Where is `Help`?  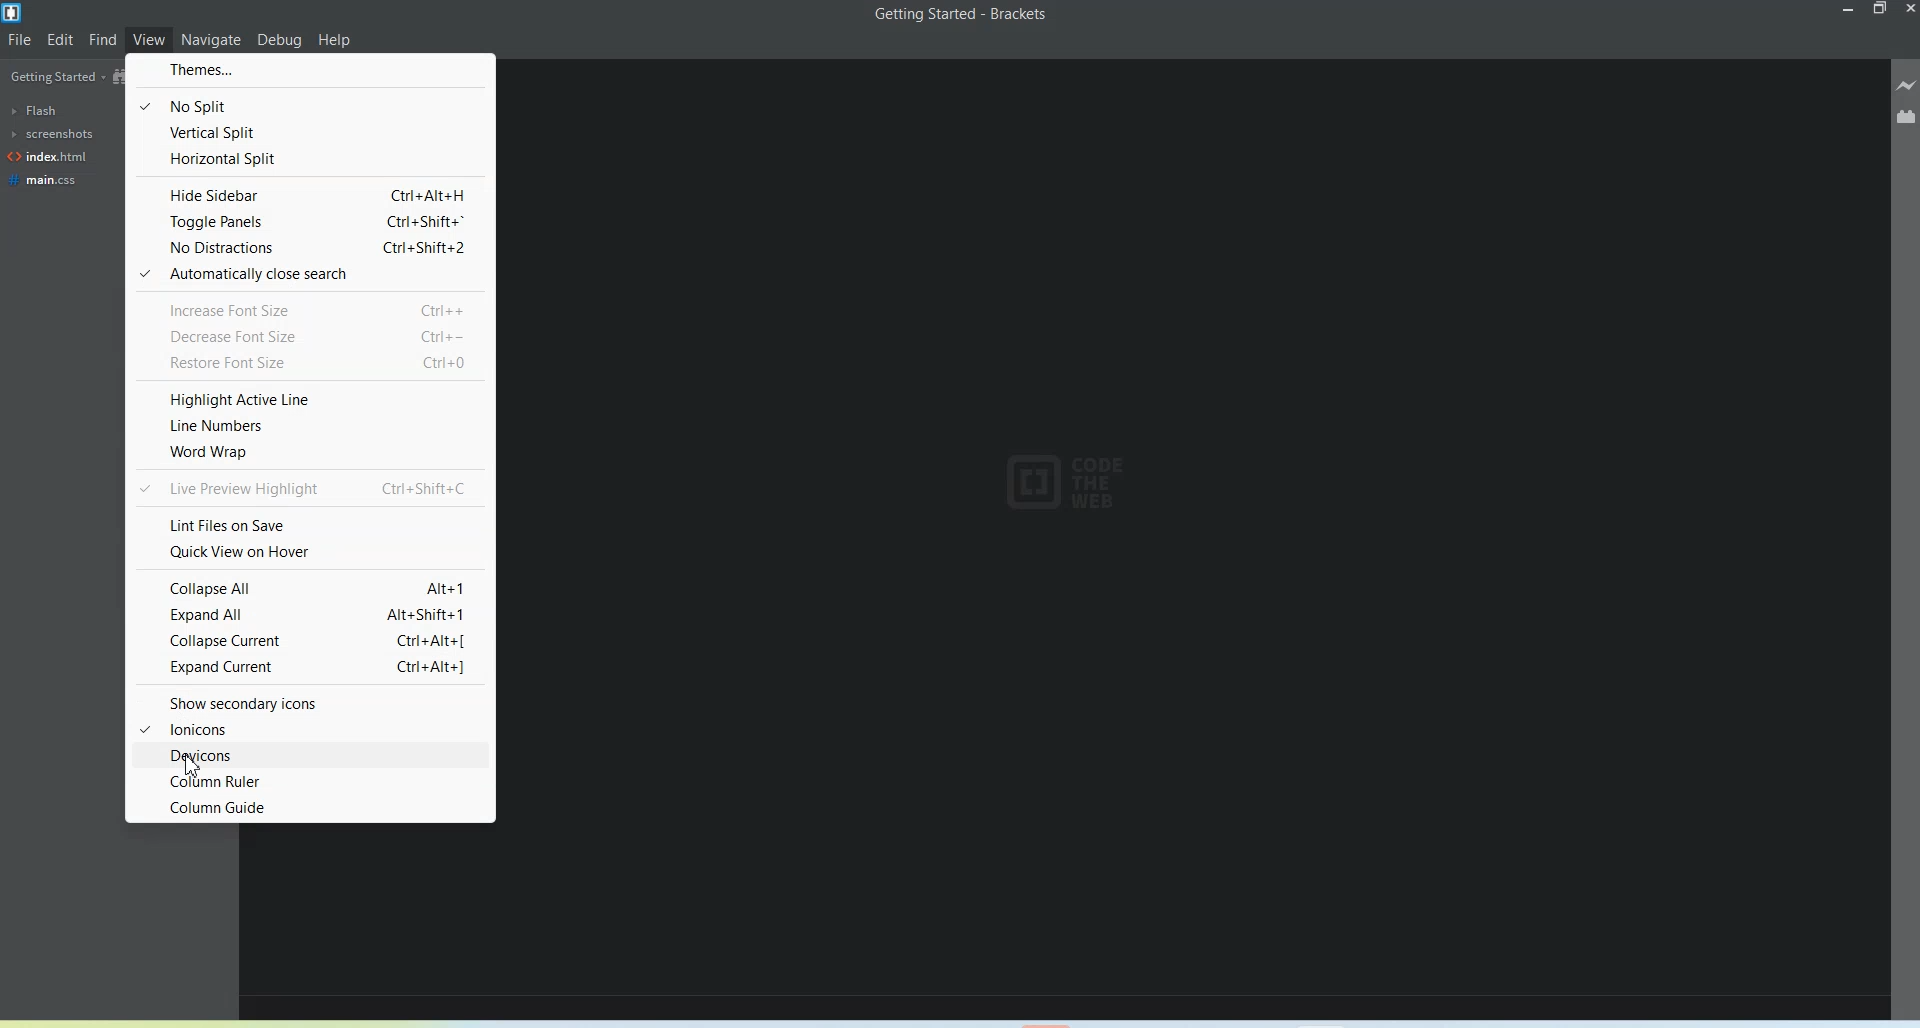
Help is located at coordinates (335, 41).